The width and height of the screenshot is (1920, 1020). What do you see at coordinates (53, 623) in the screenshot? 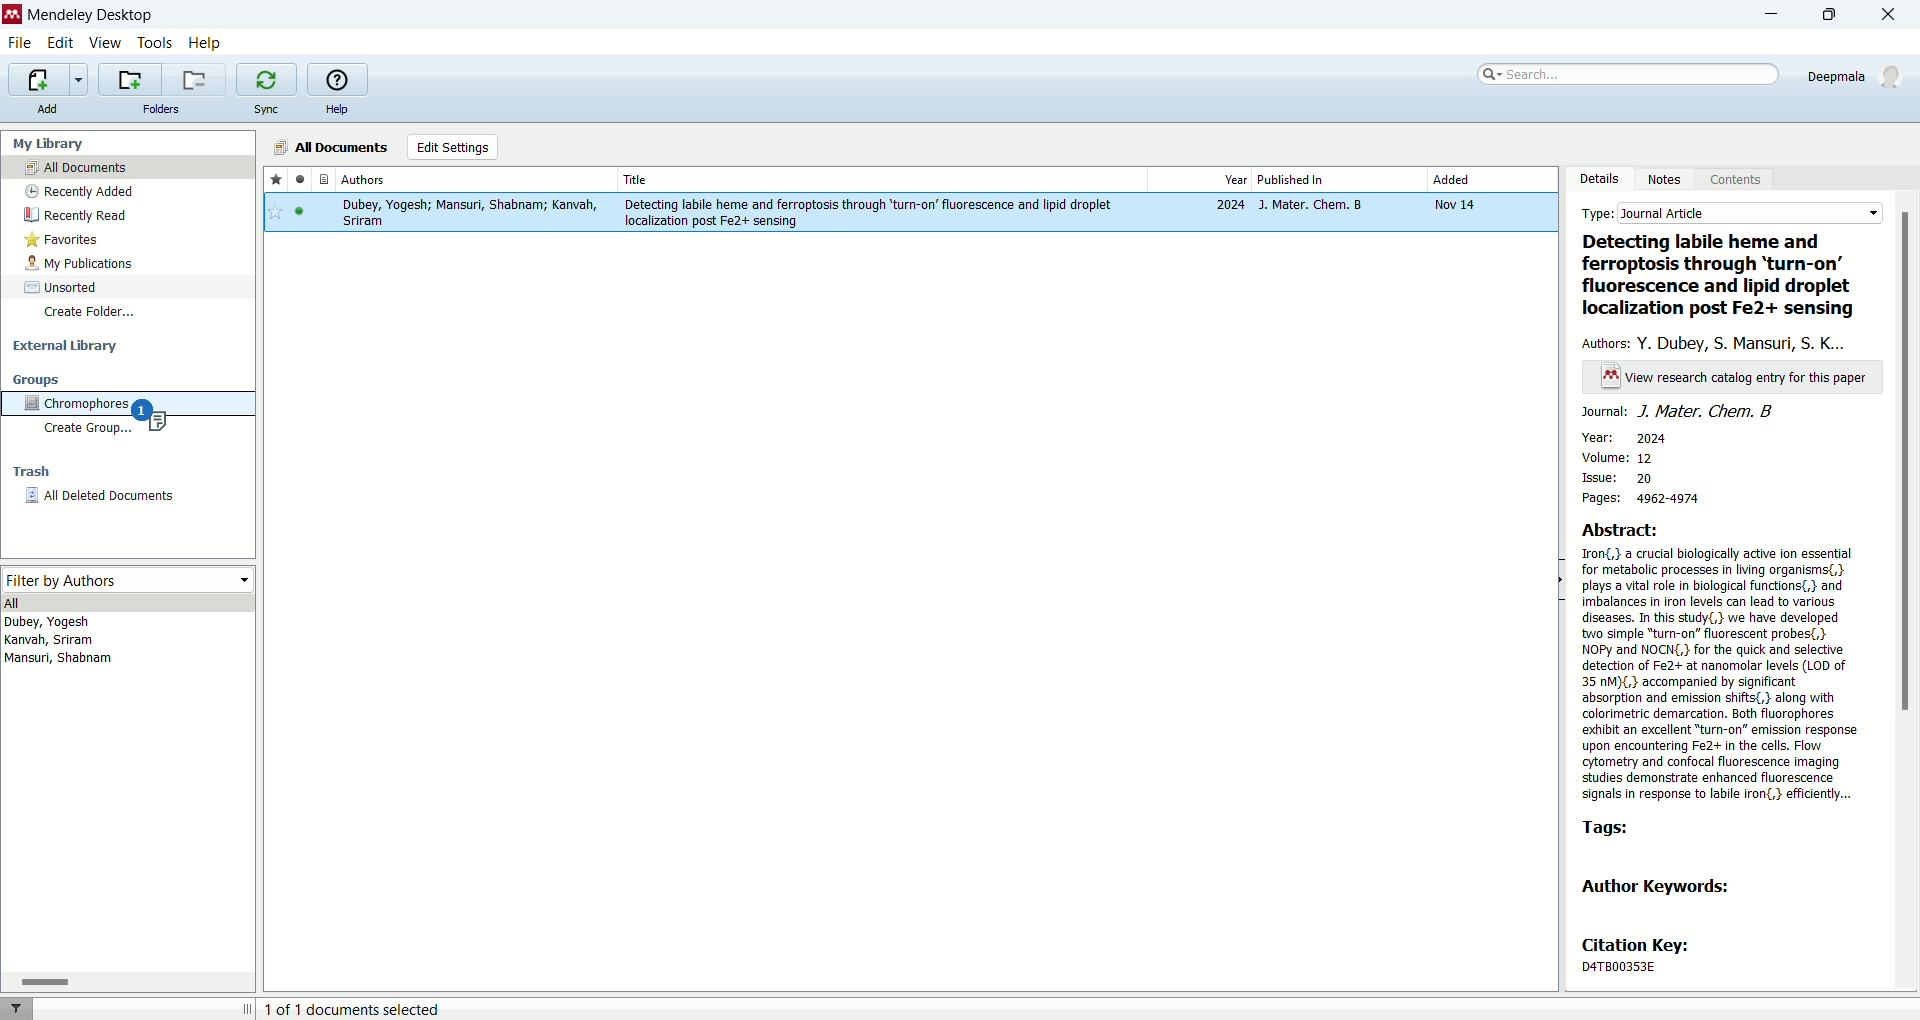
I see `Dubey, Yogesh` at bounding box center [53, 623].